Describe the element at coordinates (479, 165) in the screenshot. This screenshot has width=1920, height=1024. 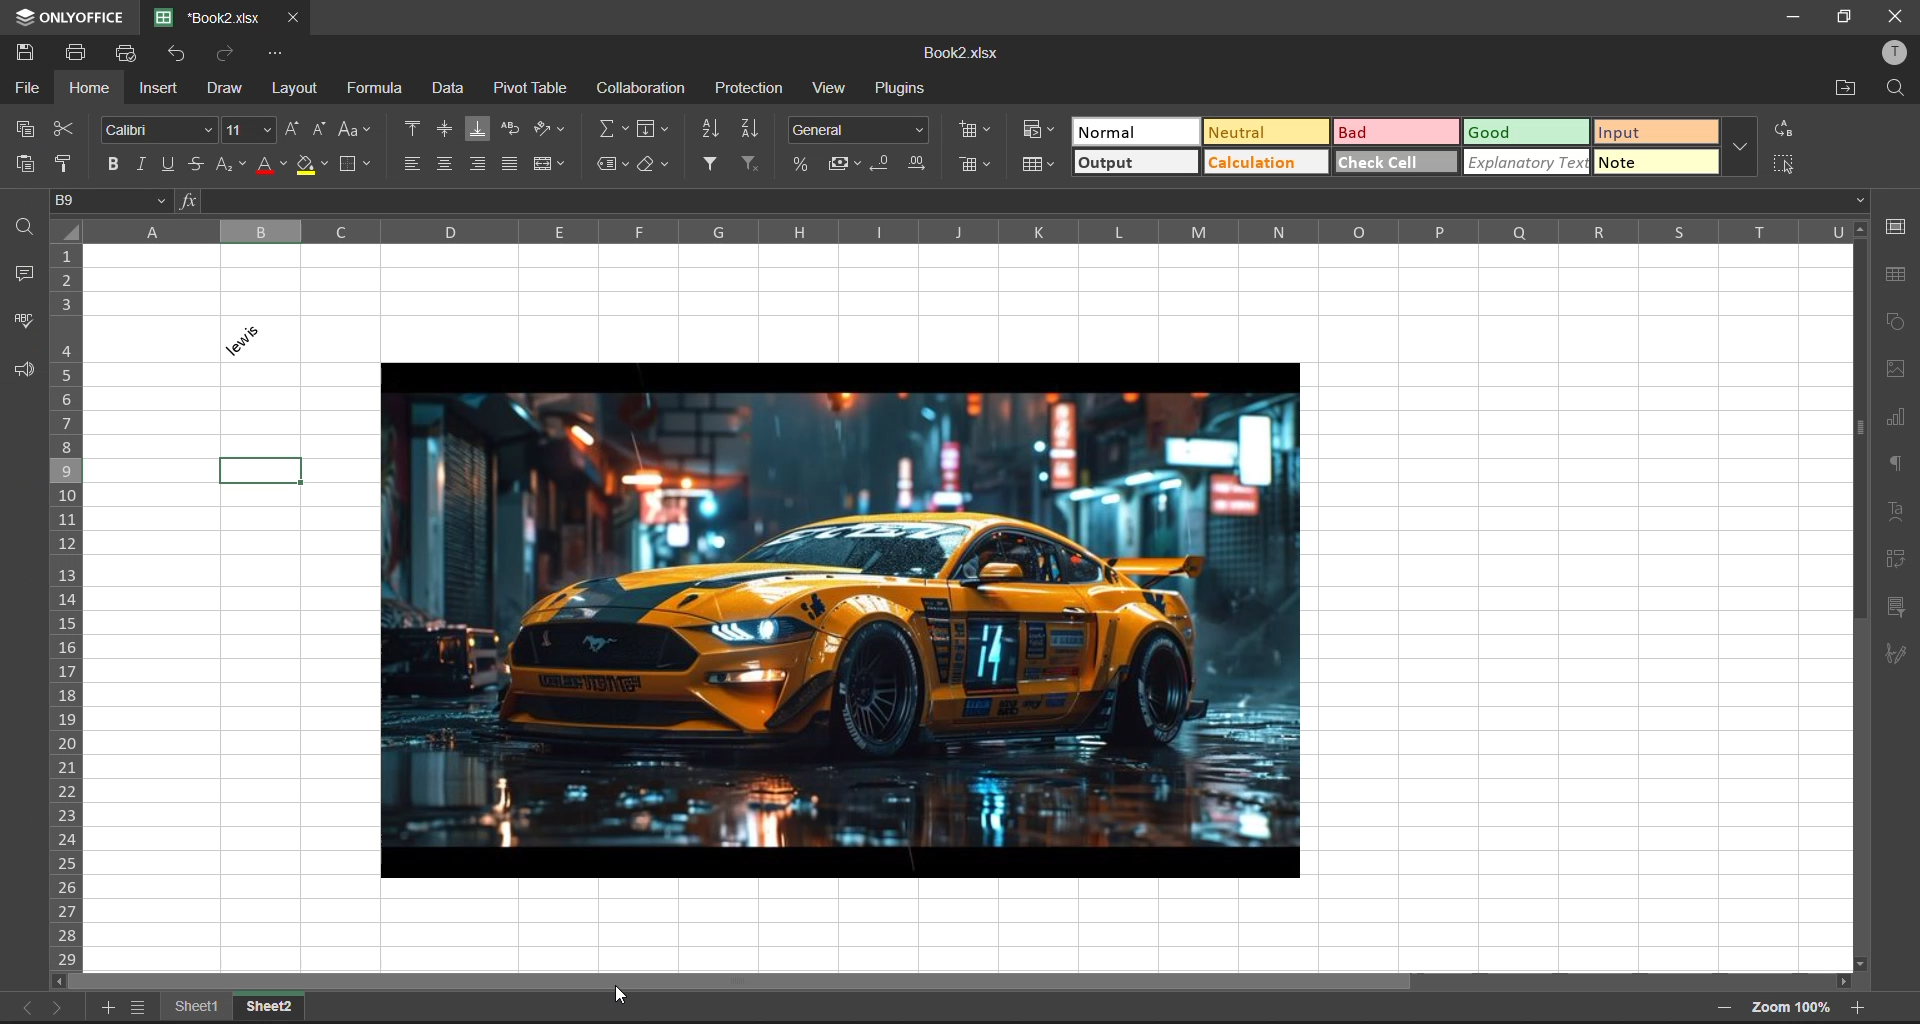
I see `align right` at that location.